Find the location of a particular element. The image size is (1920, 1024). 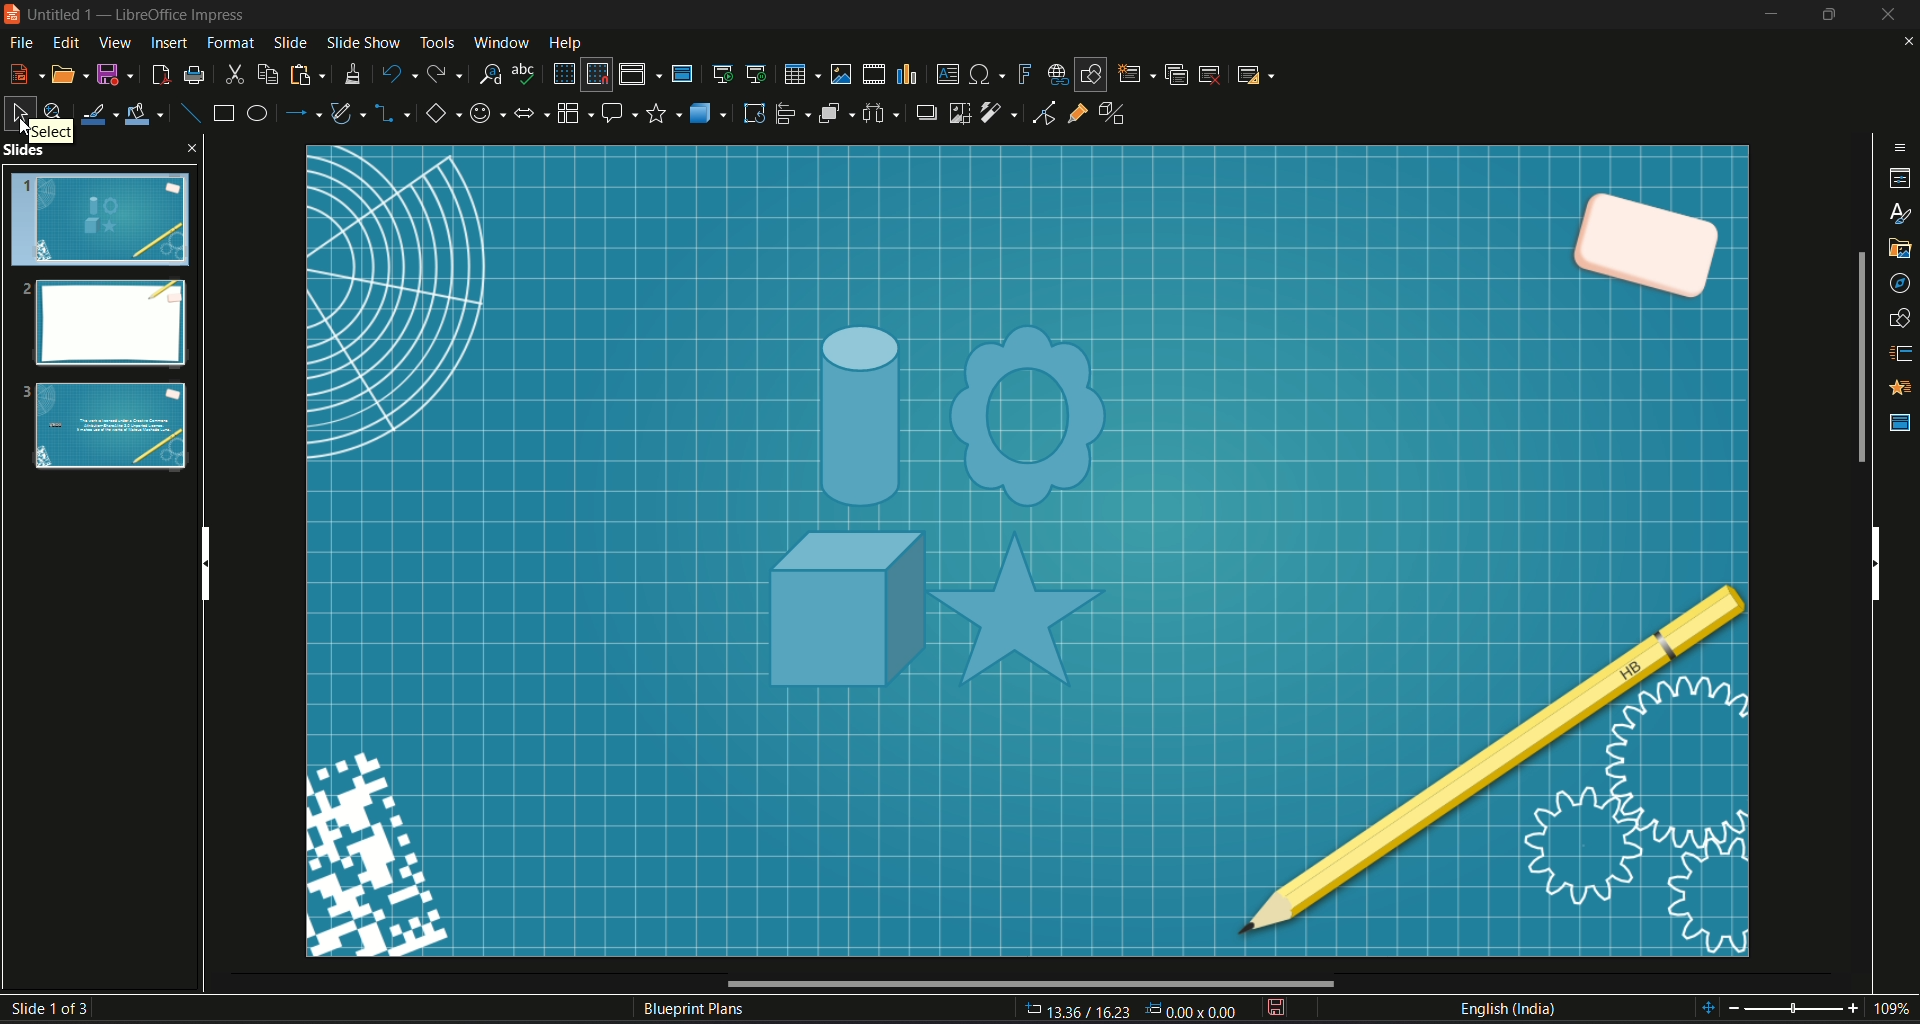

insert audio video is located at coordinates (872, 74).